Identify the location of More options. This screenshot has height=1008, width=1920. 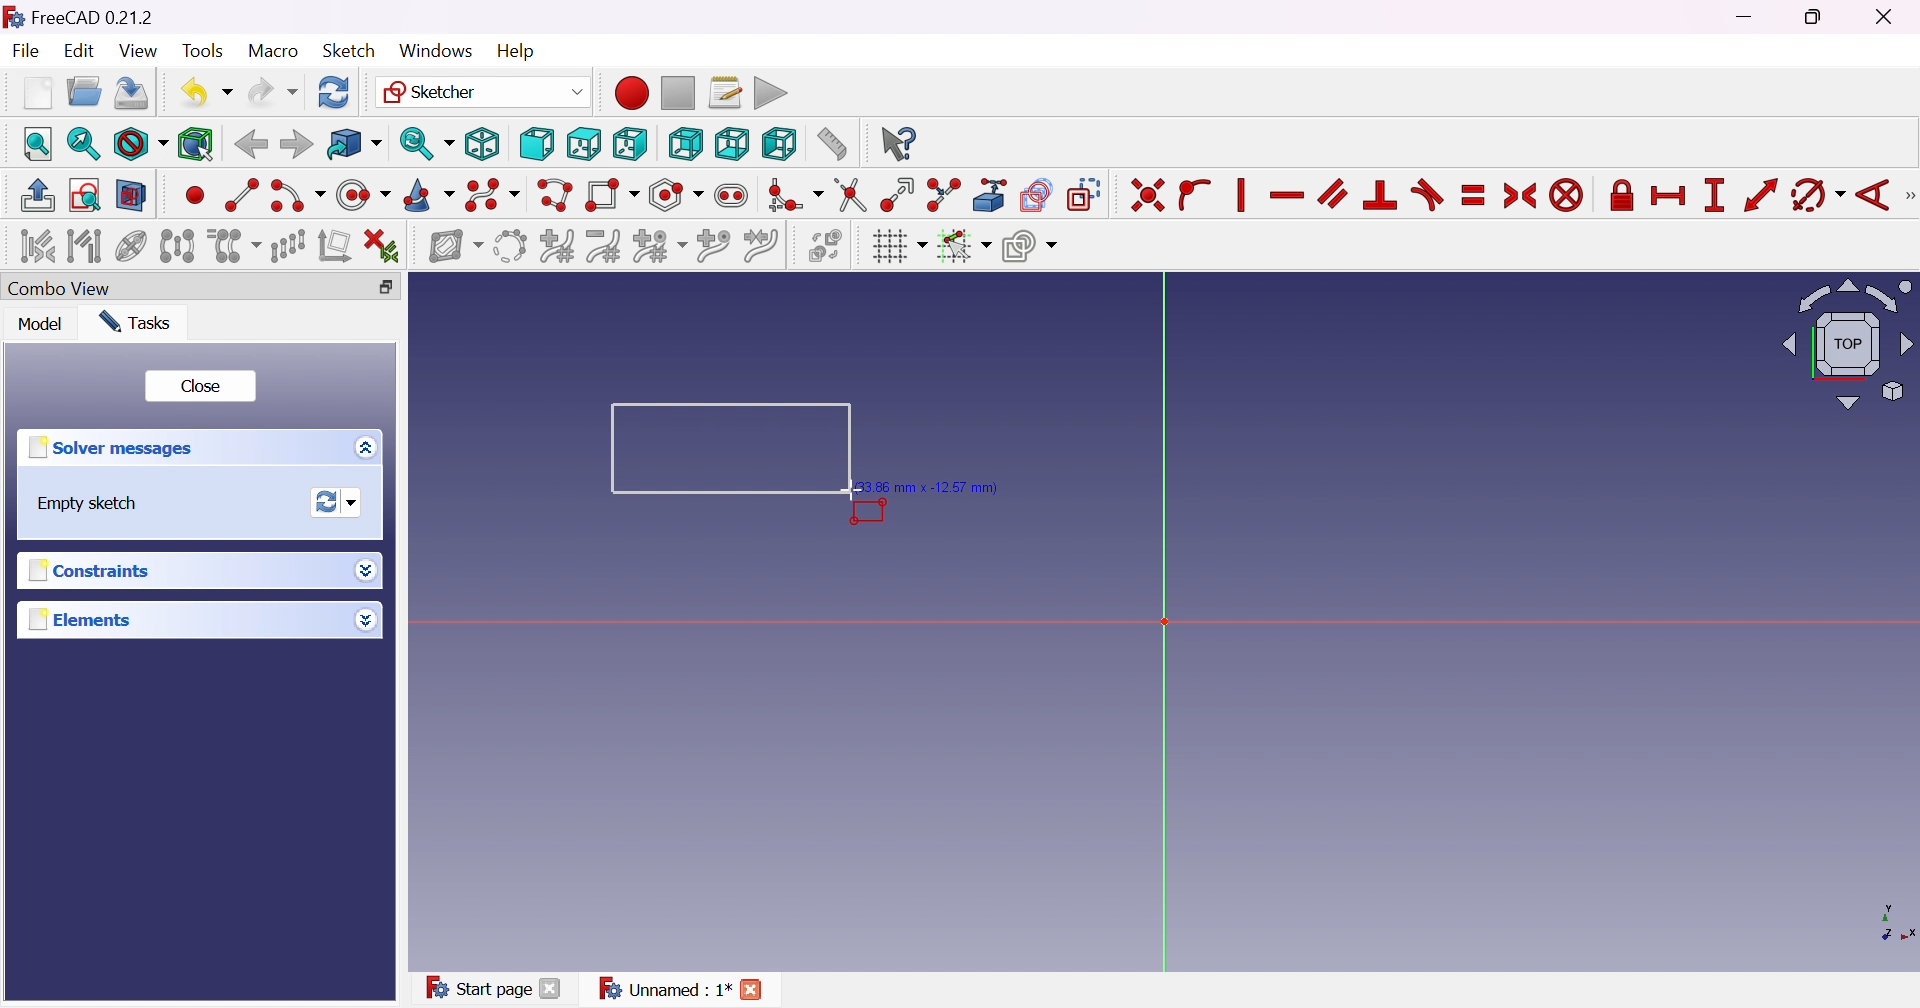
(371, 447).